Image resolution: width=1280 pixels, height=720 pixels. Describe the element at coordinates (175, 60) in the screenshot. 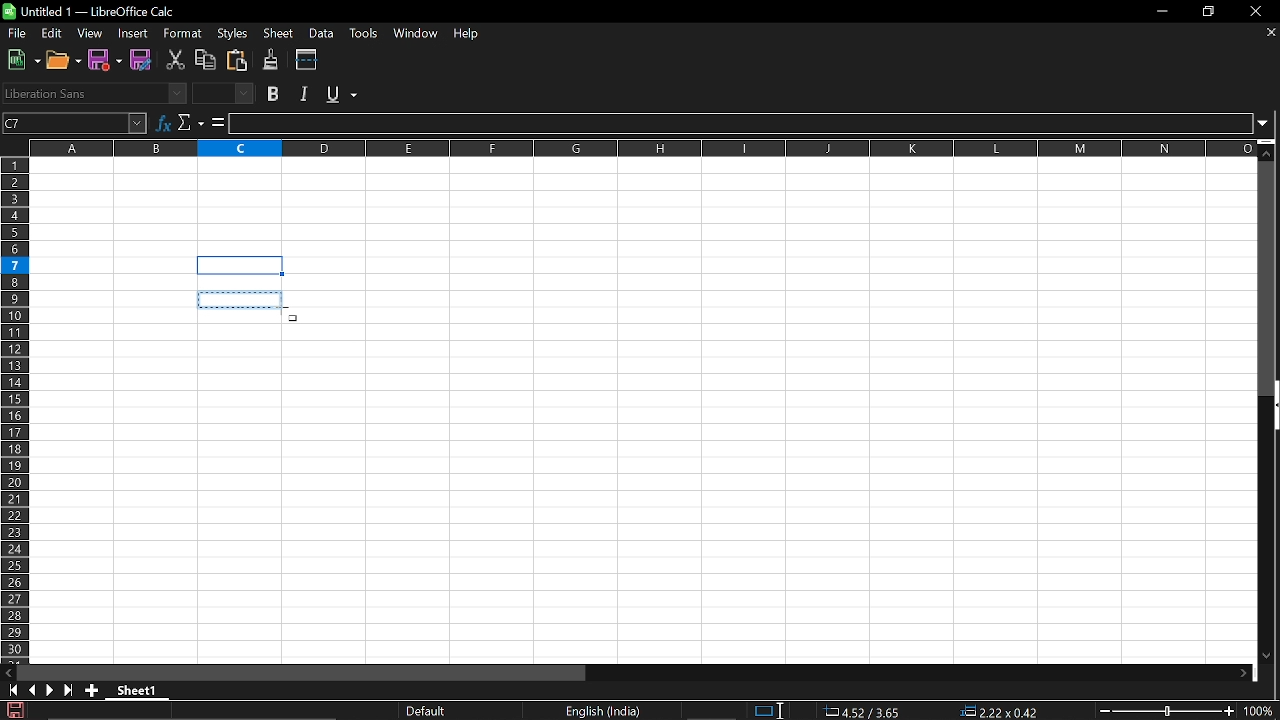

I see `Cut` at that location.